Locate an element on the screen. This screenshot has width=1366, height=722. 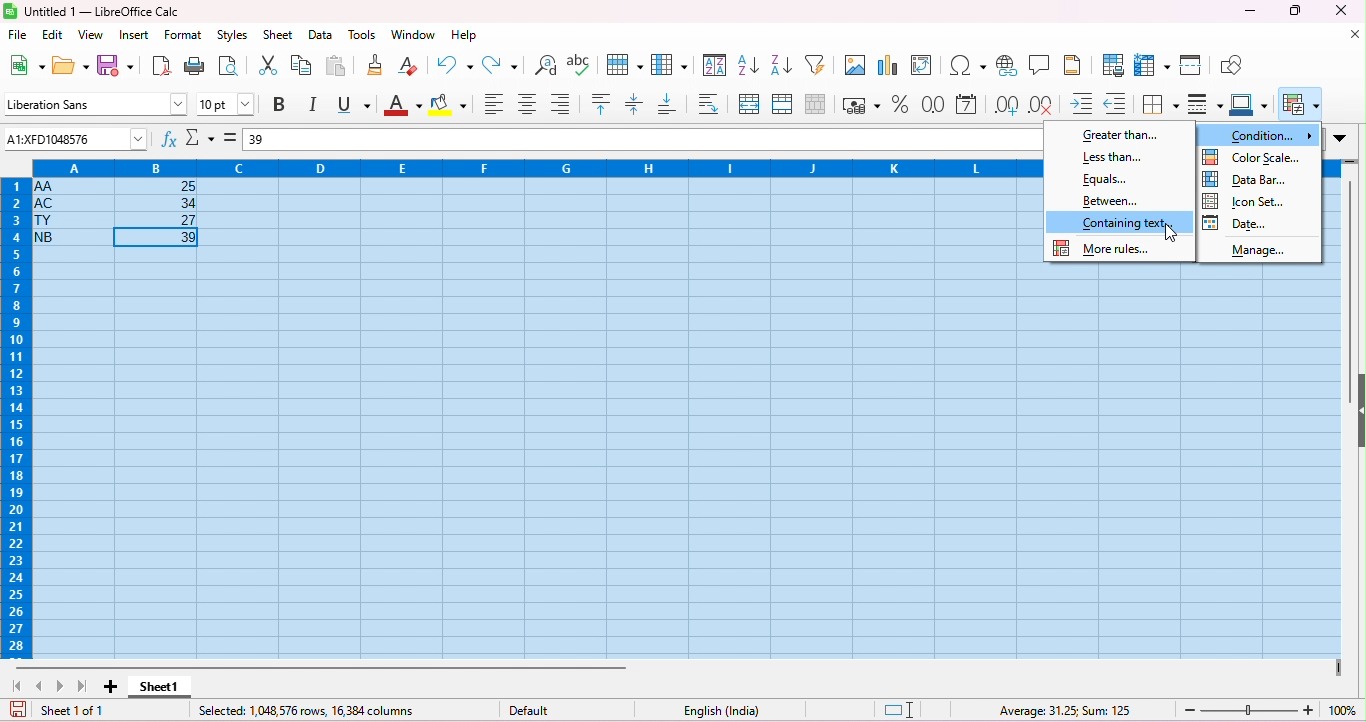
wrap is located at coordinates (704, 103).